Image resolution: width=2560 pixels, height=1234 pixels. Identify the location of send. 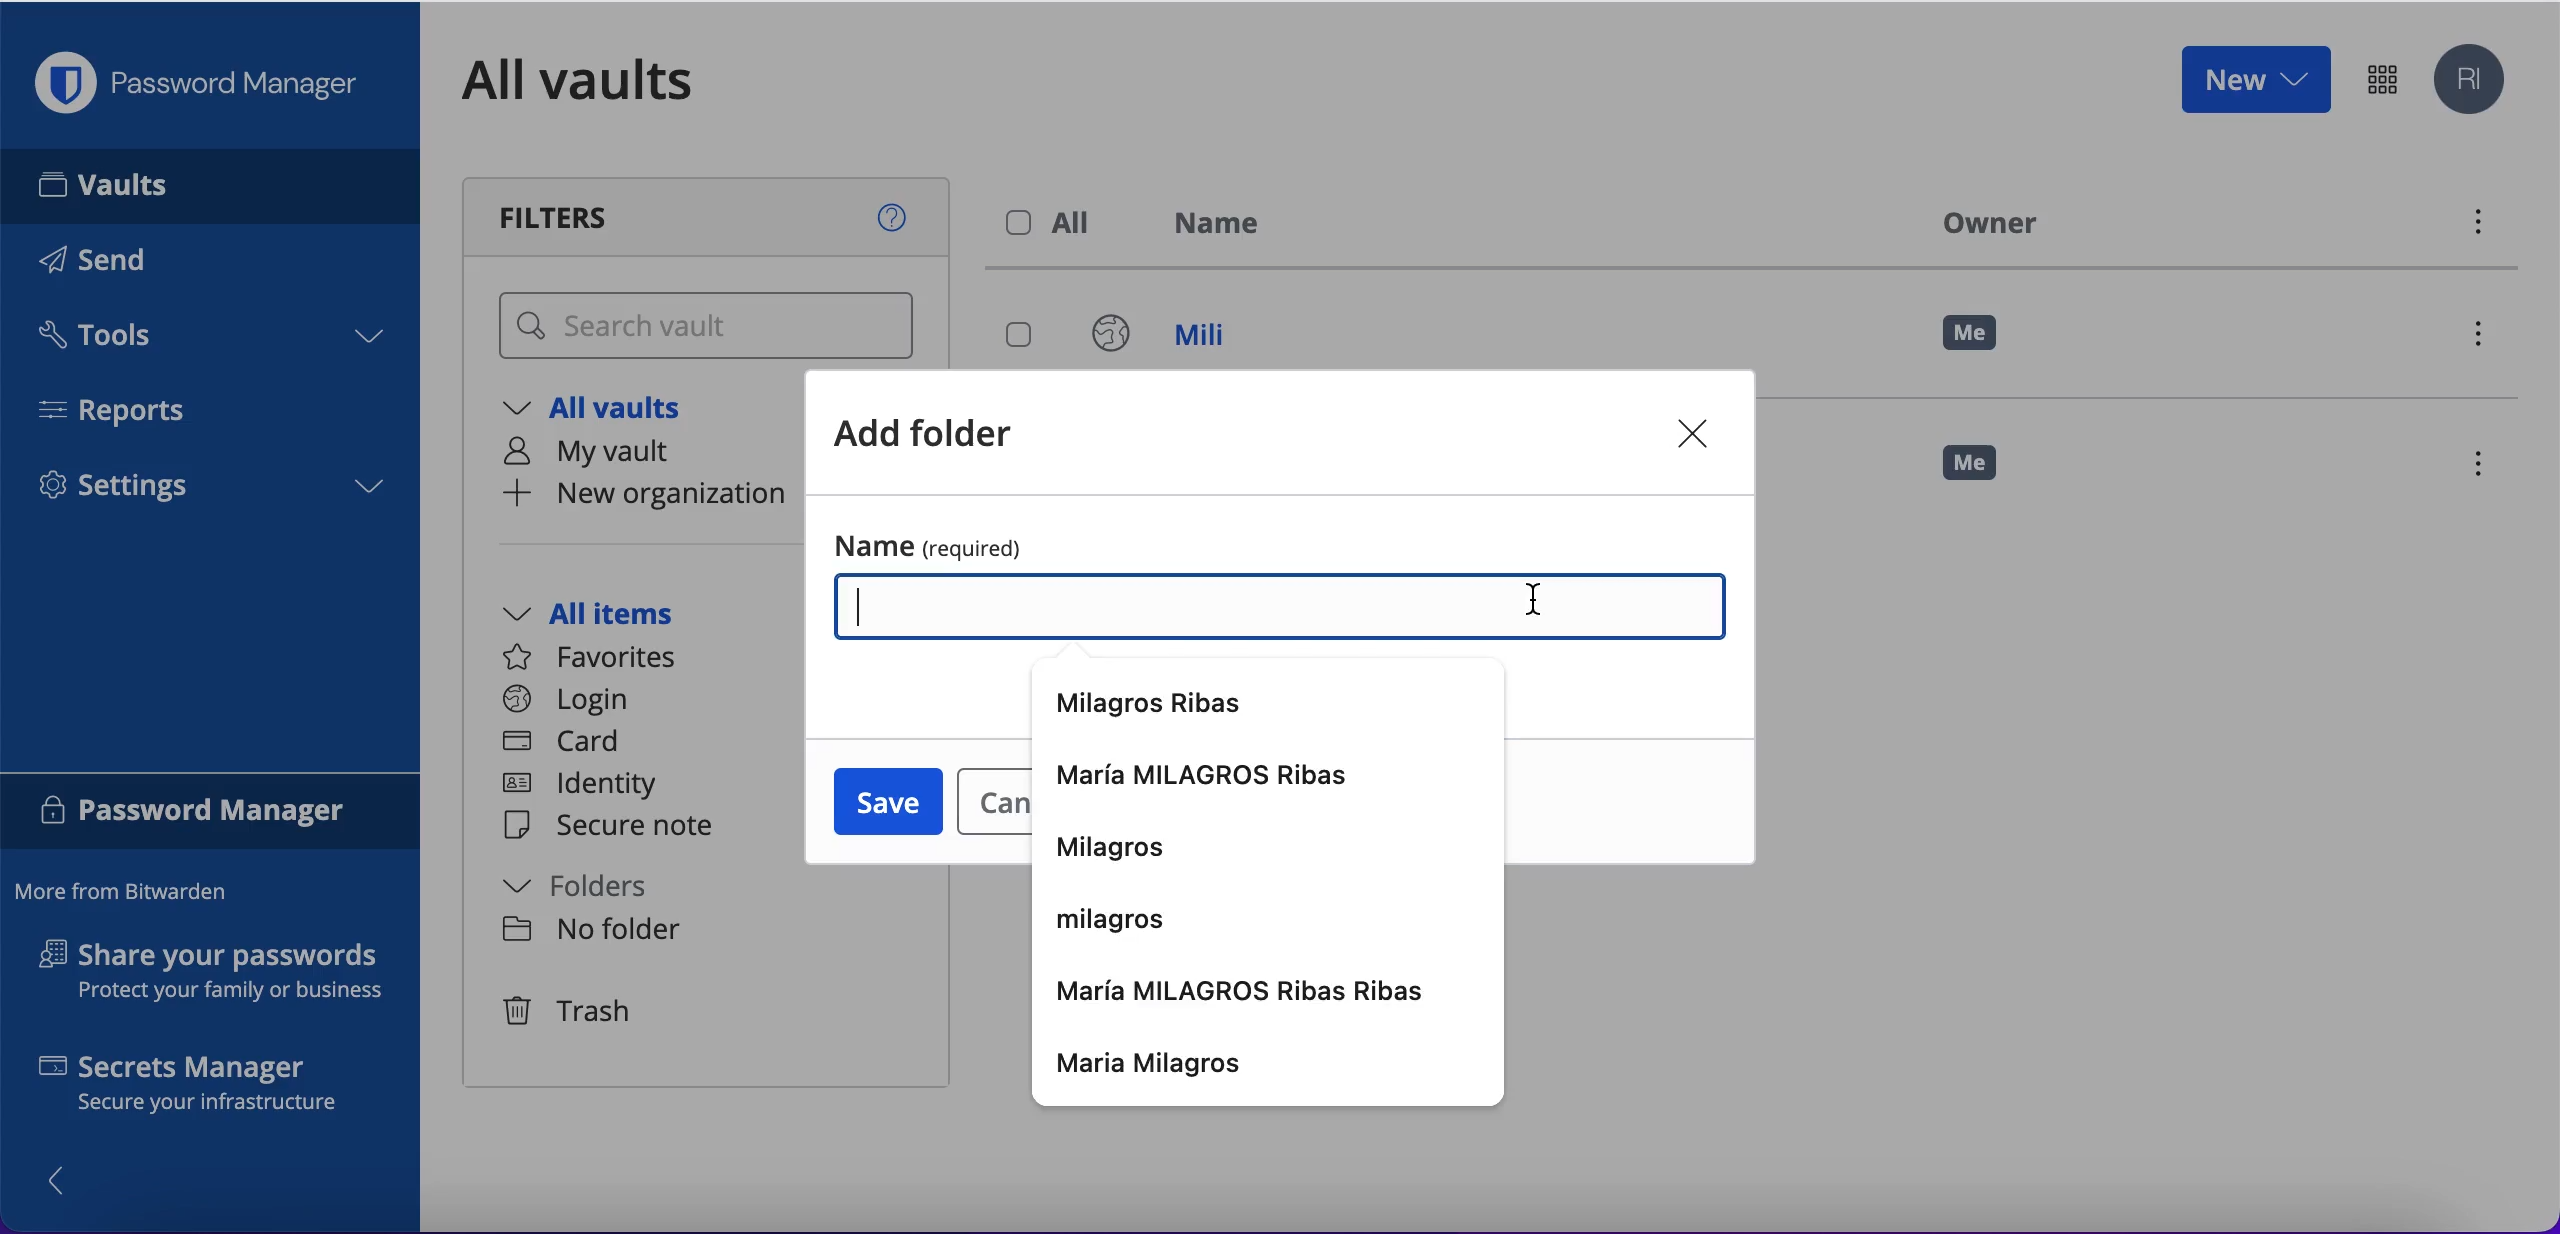
(122, 264).